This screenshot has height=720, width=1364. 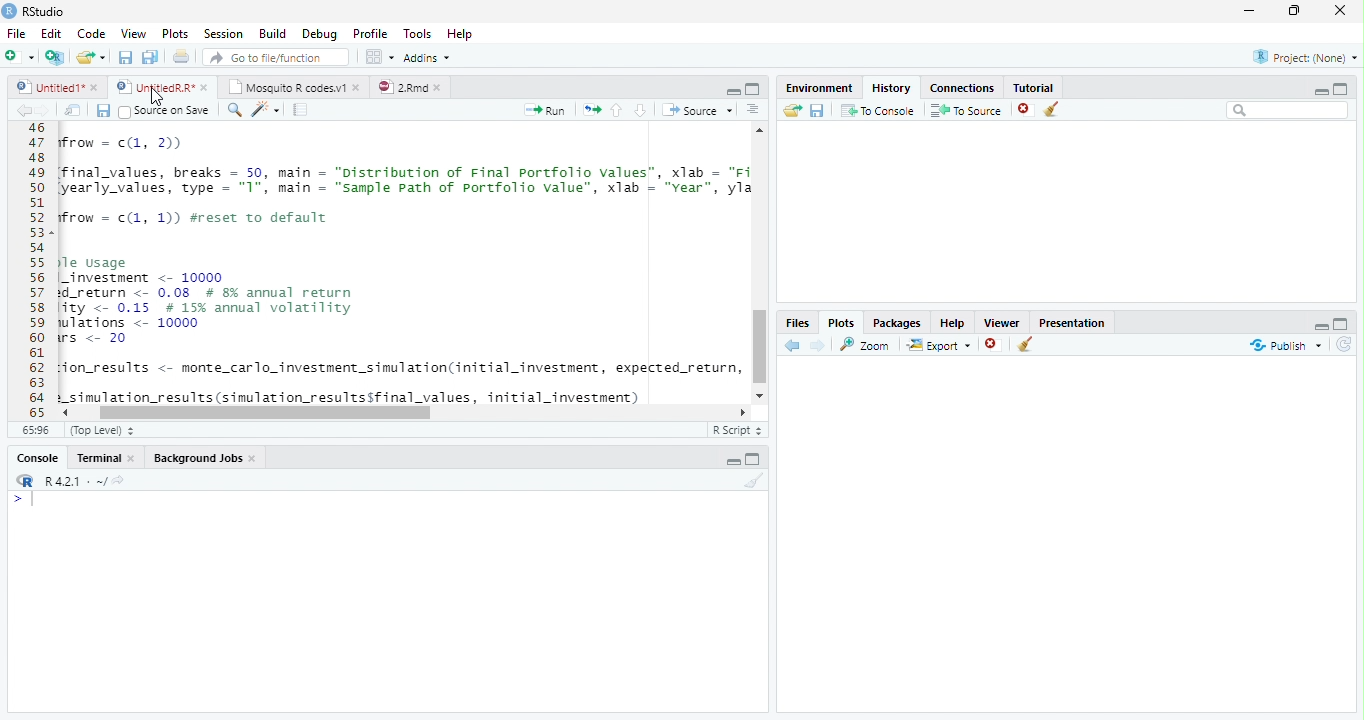 I want to click on Addins, so click(x=428, y=57).